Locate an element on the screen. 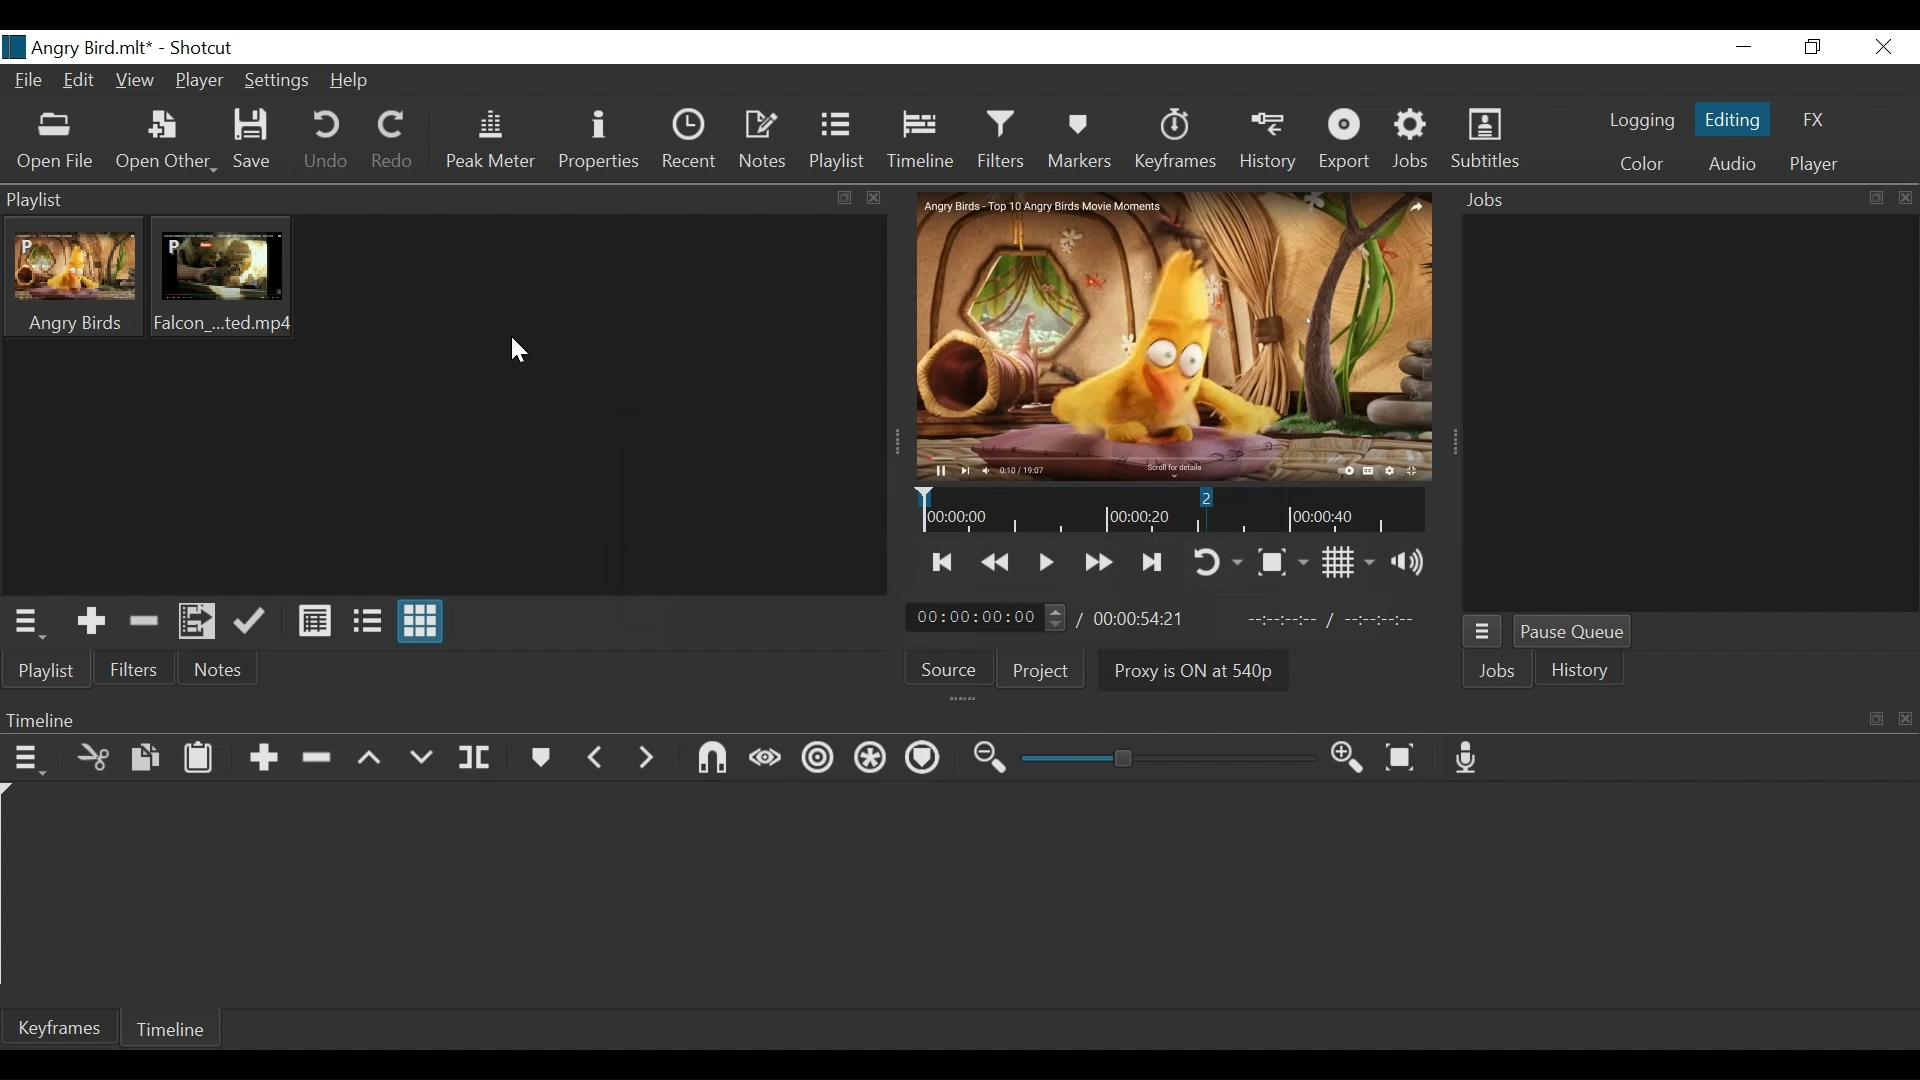 The image size is (1920, 1080). Color is located at coordinates (1643, 164).